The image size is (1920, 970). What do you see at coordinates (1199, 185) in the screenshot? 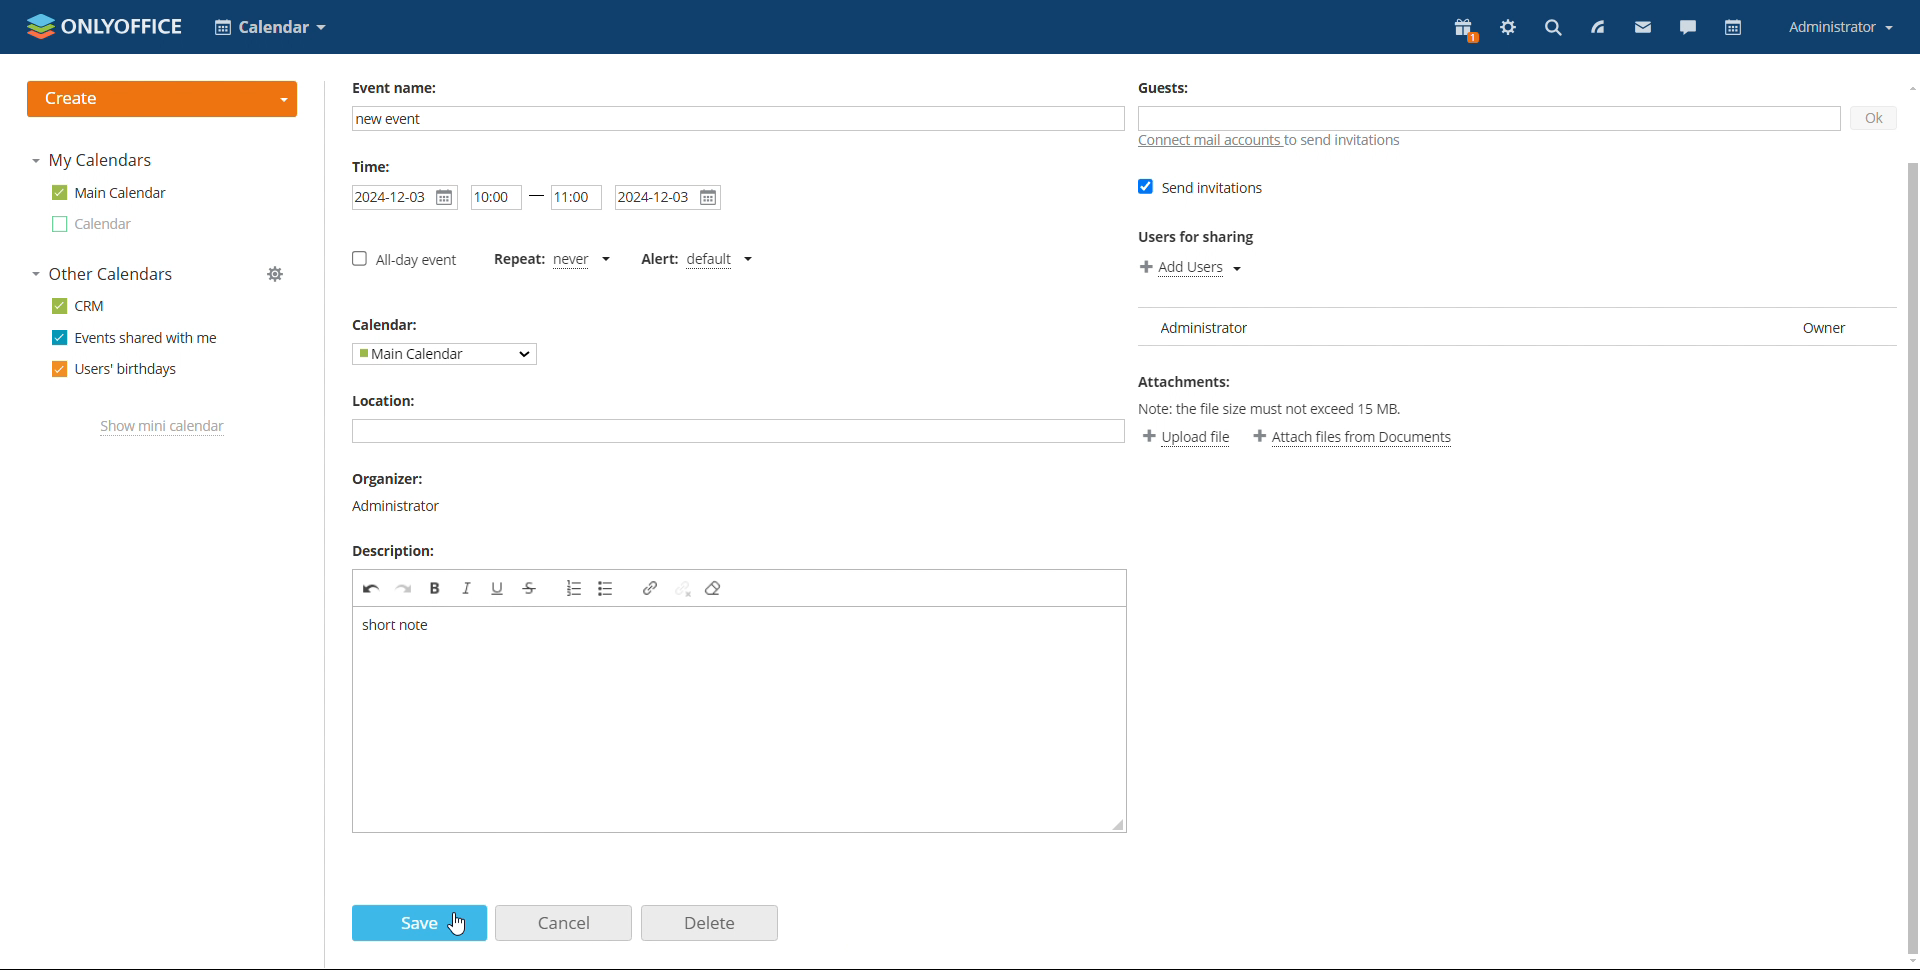
I see `send invitations` at bounding box center [1199, 185].